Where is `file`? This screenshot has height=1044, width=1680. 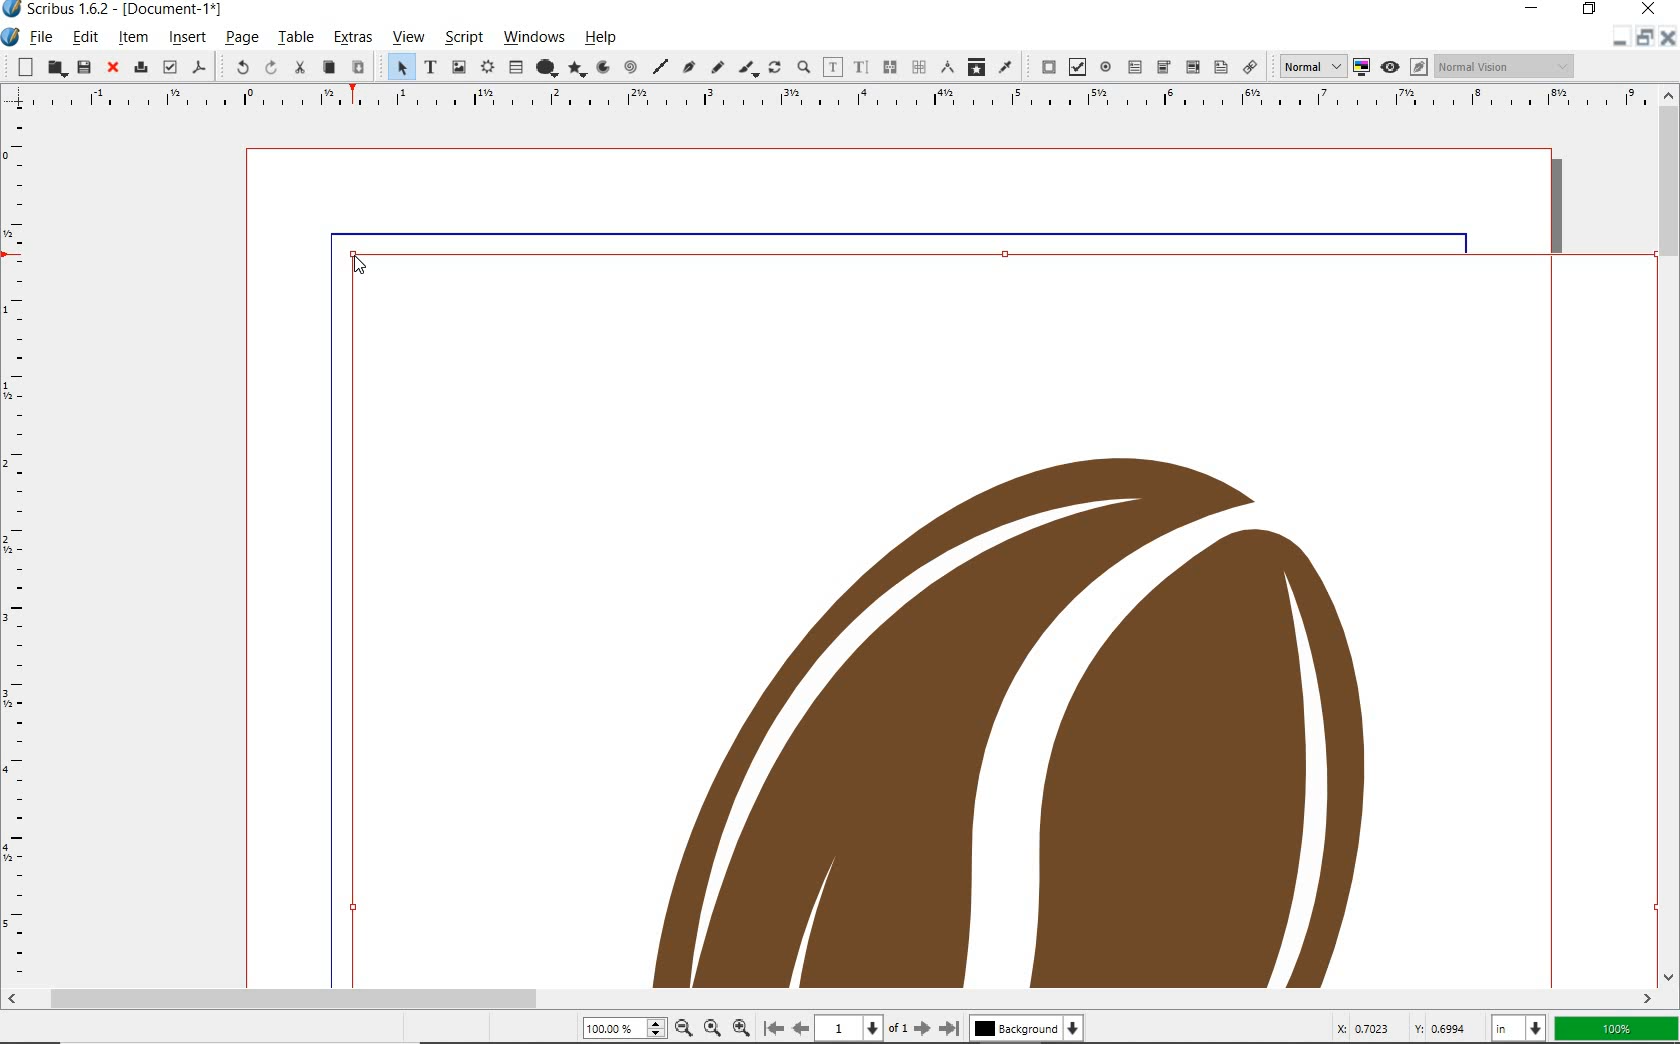 file is located at coordinates (45, 36).